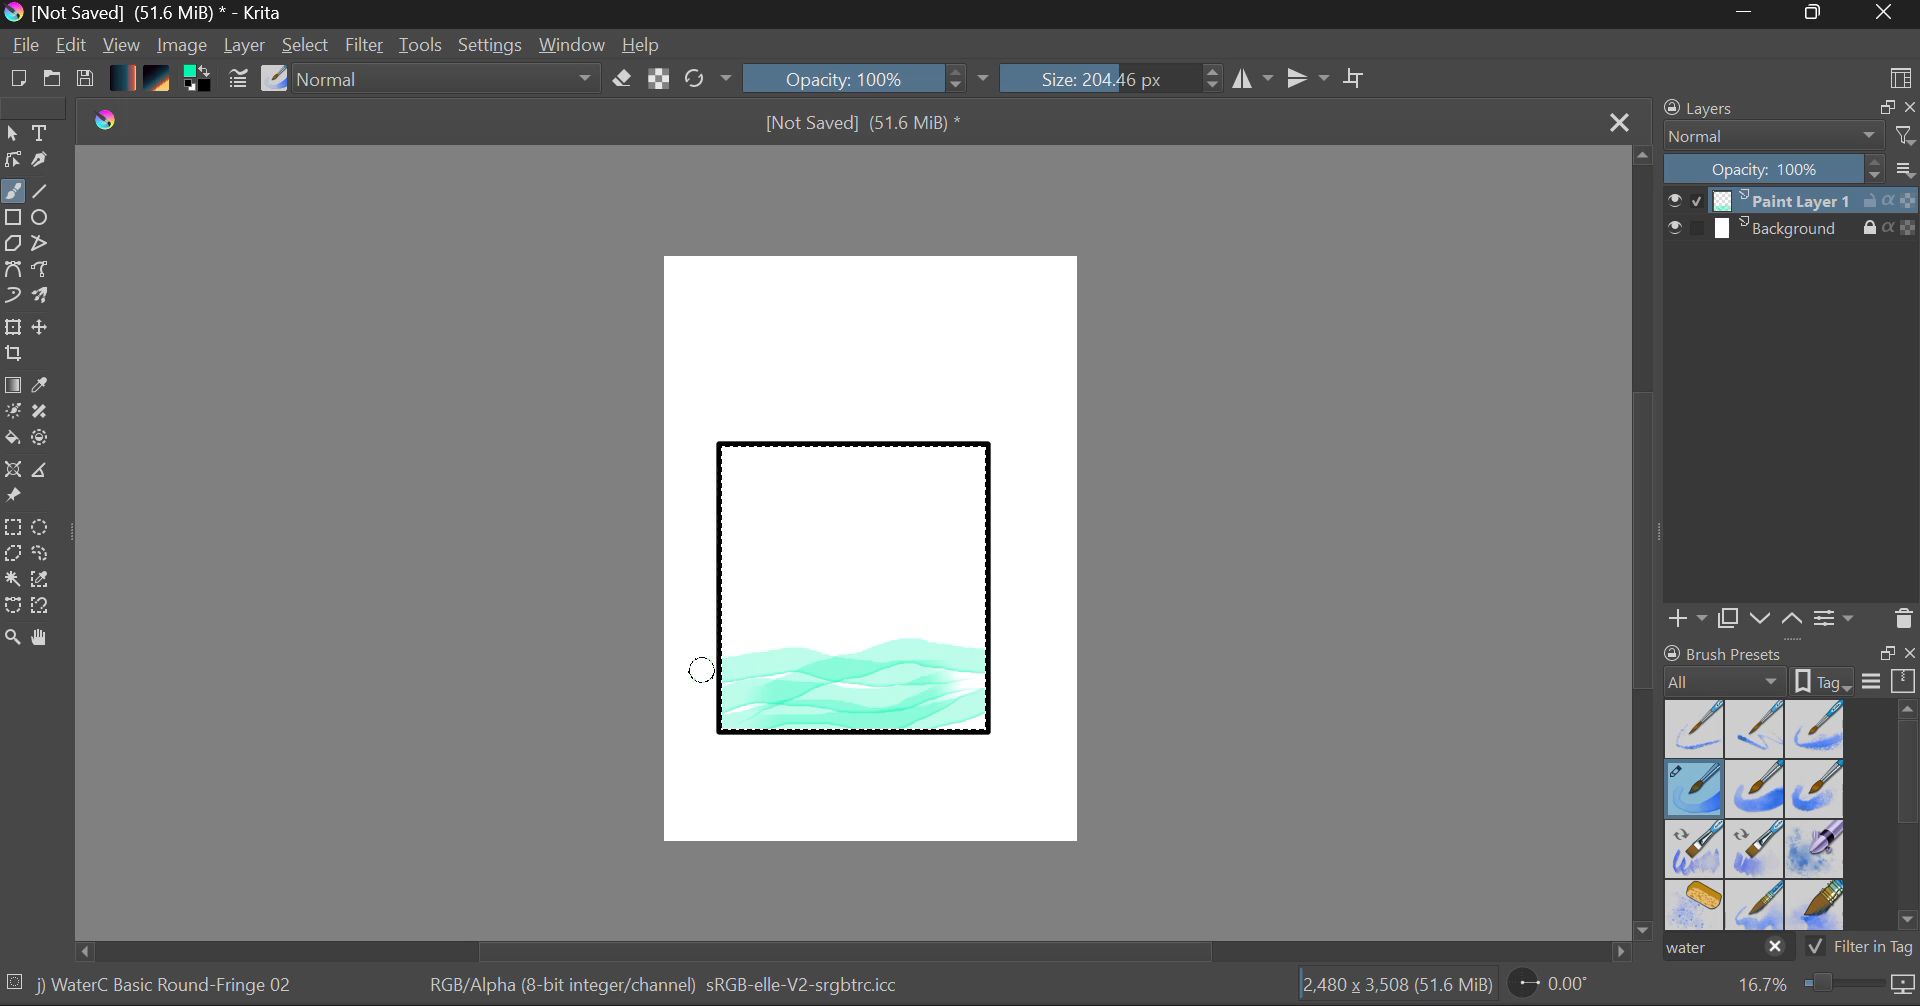 This screenshot has width=1920, height=1006. What do you see at coordinates (1357, 78) in the screenshot?
I see `Crop` at bounding box center [1357, 78].